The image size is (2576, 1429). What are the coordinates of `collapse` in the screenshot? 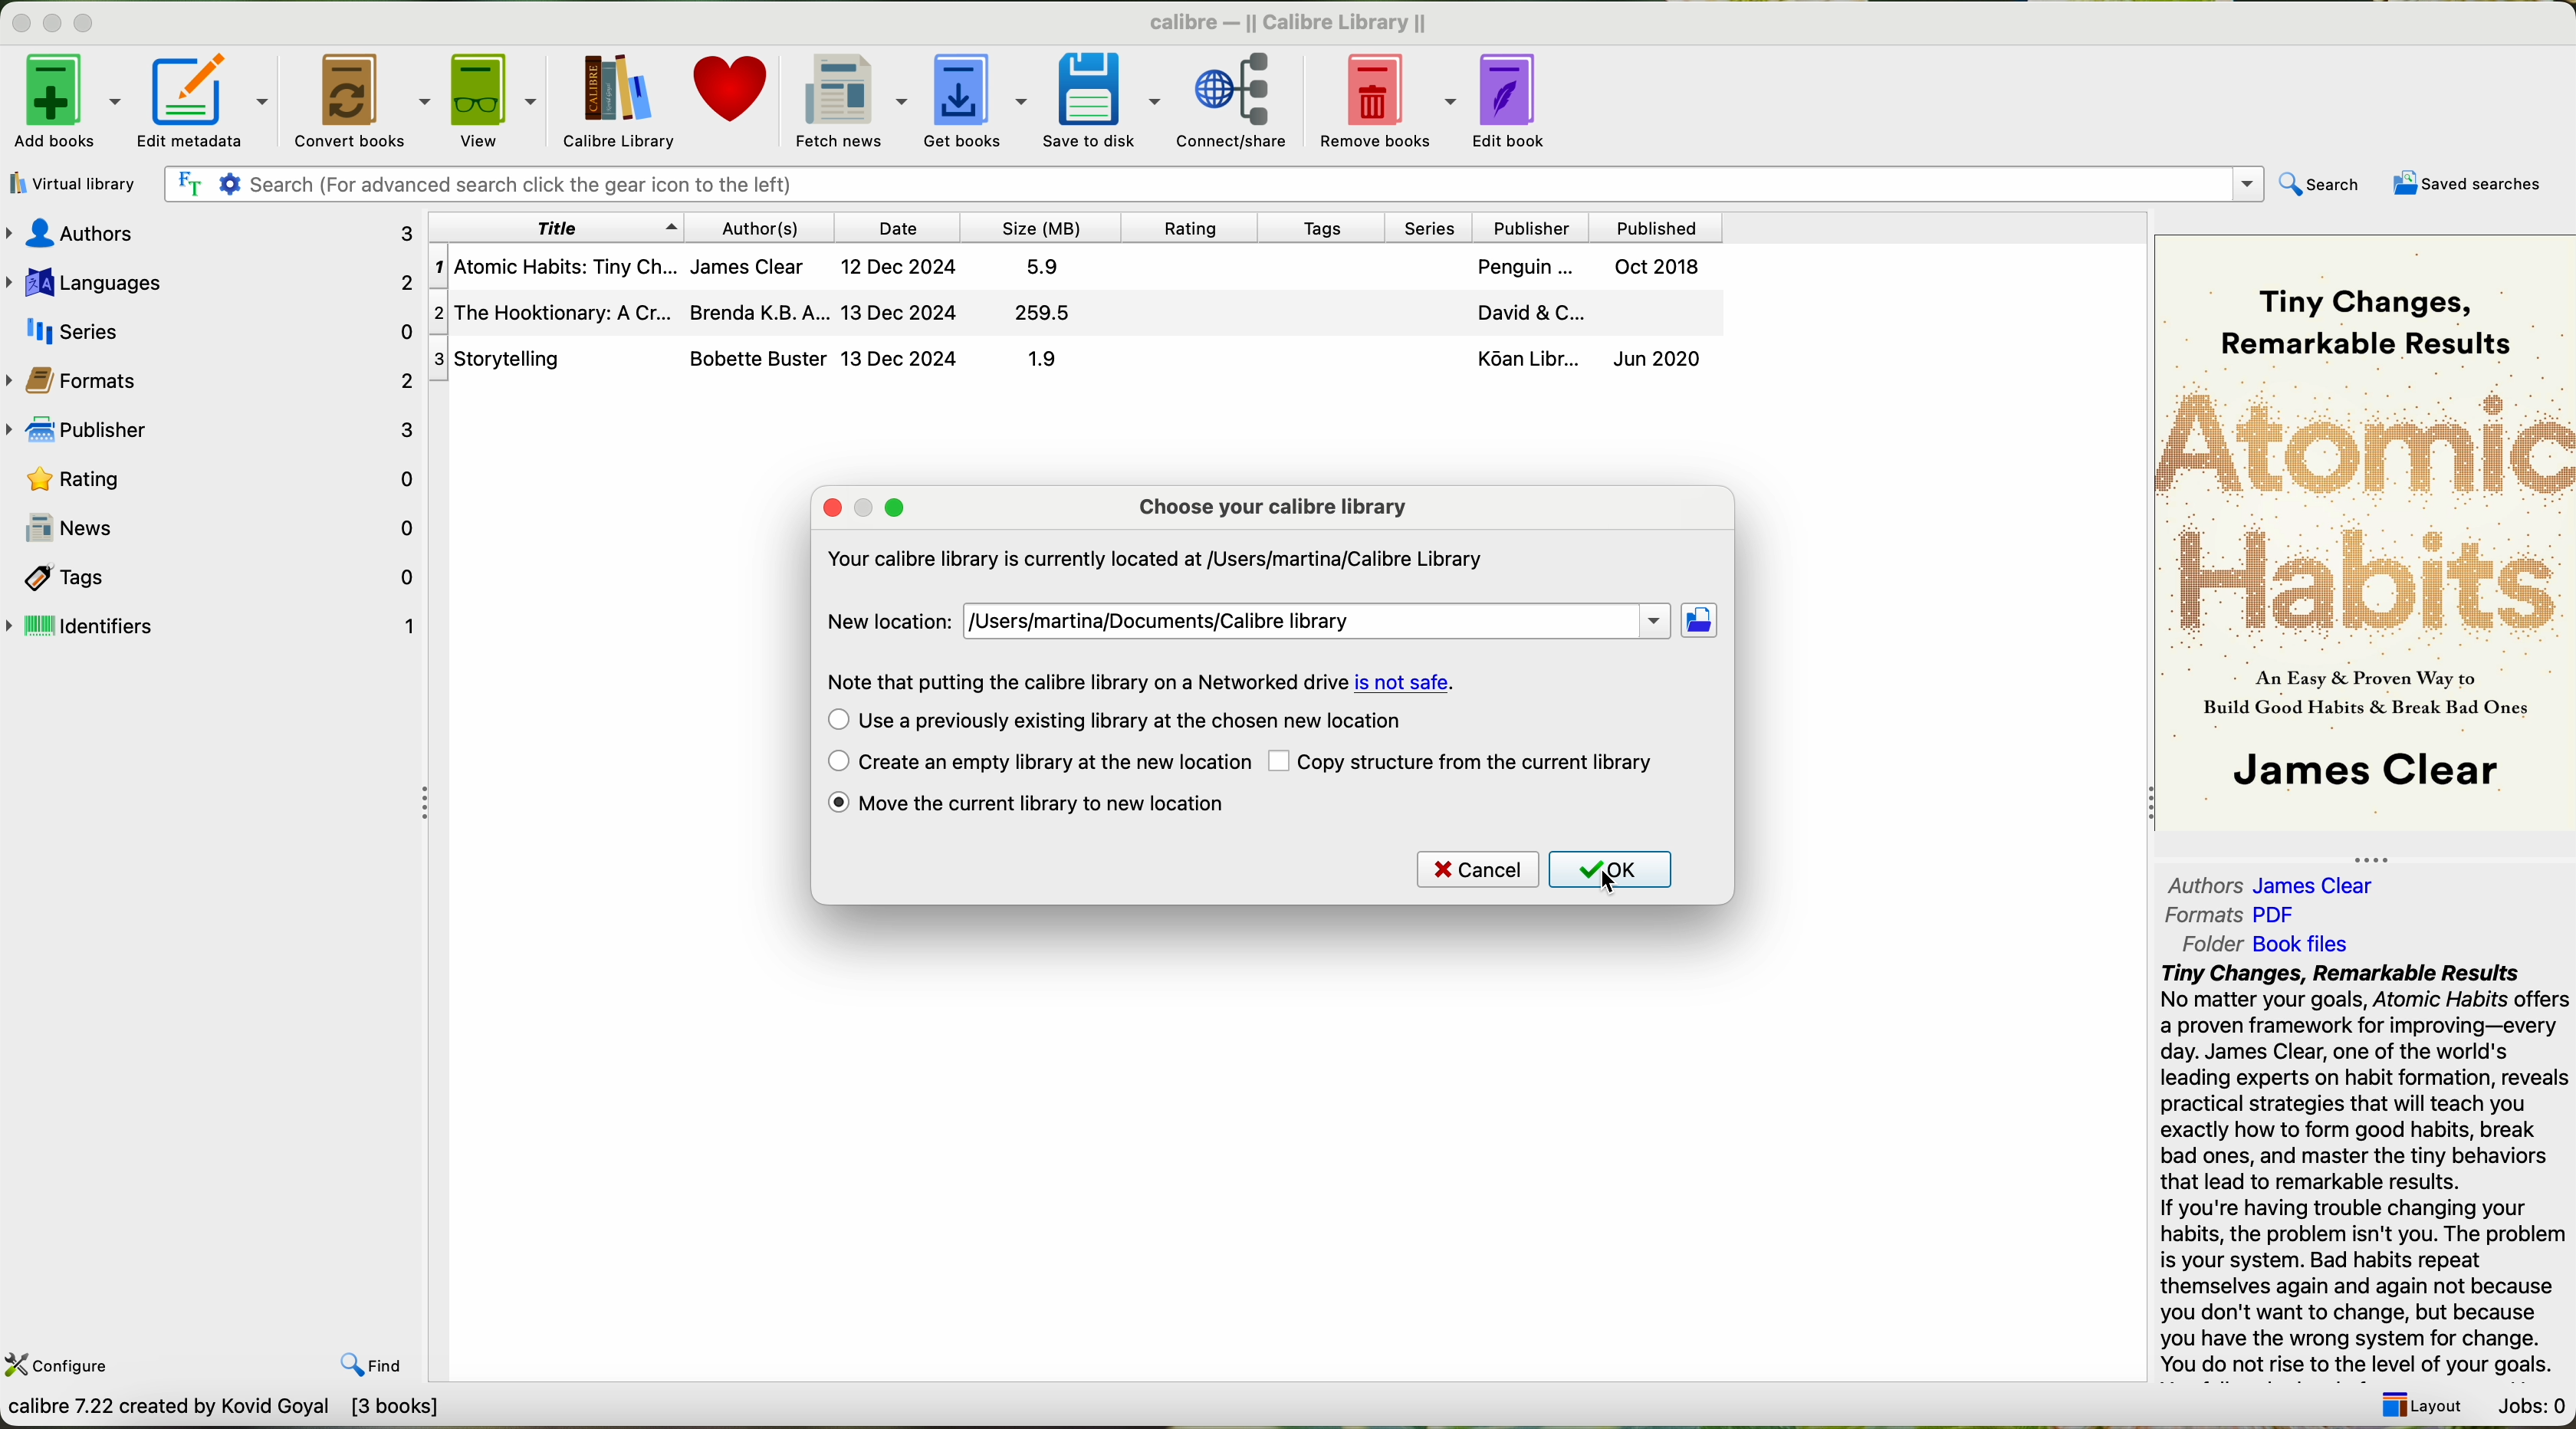 It's located at (2143, 806).